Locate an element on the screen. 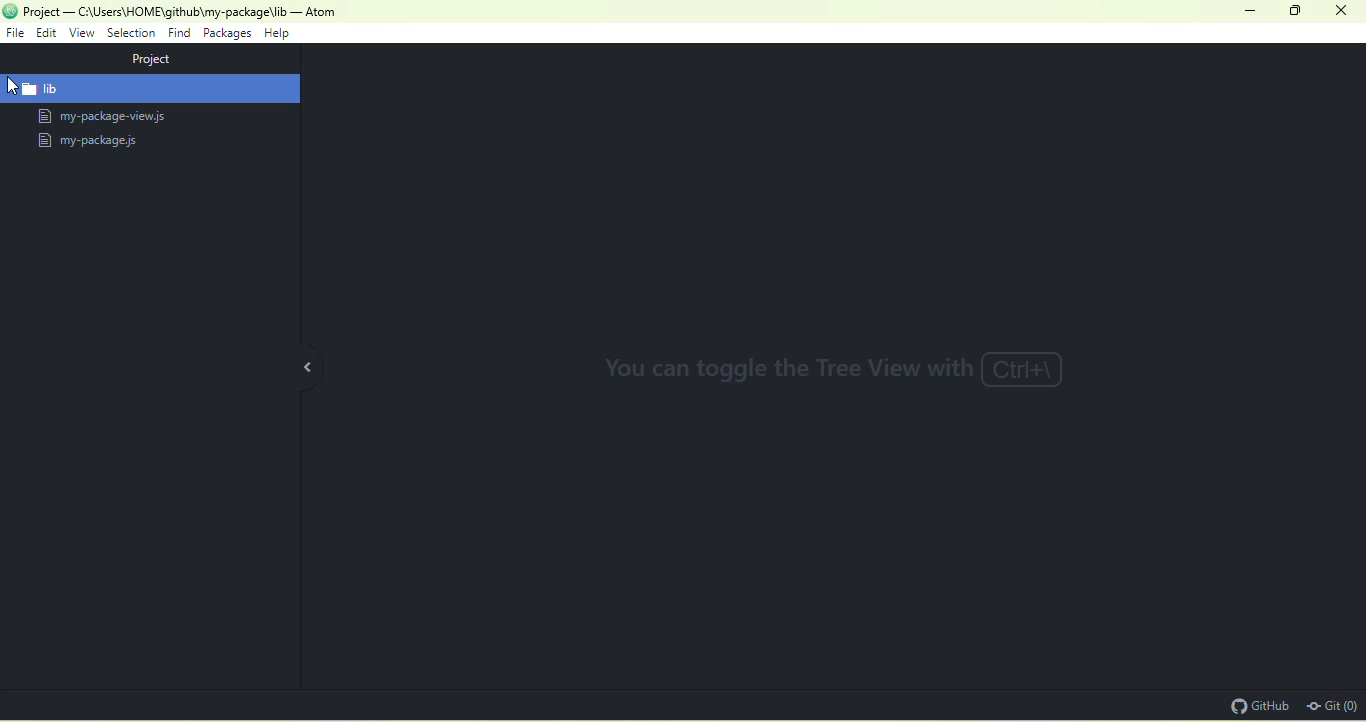 The image size is (1366, 722). maximize is located at coordinates (1297, 11).